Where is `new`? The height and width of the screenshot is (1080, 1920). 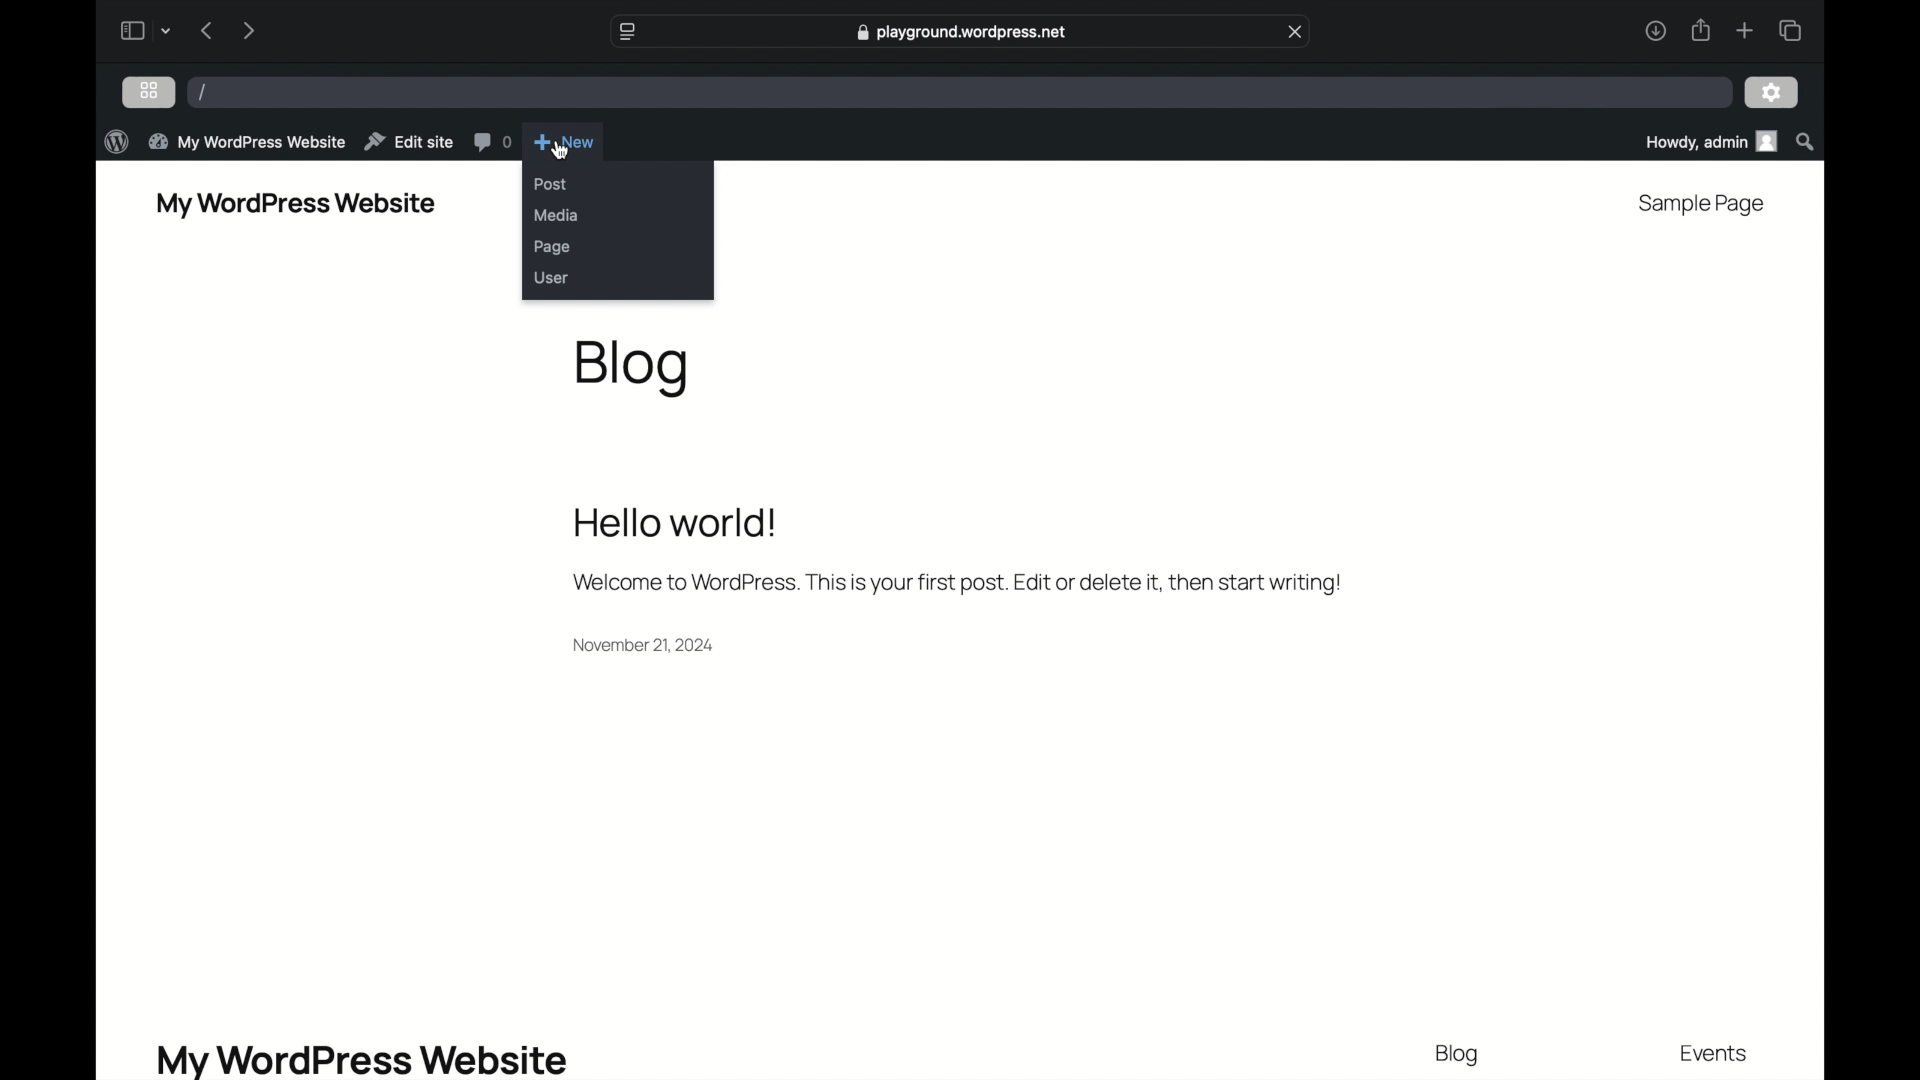 new is located at coordinates (566, 143).